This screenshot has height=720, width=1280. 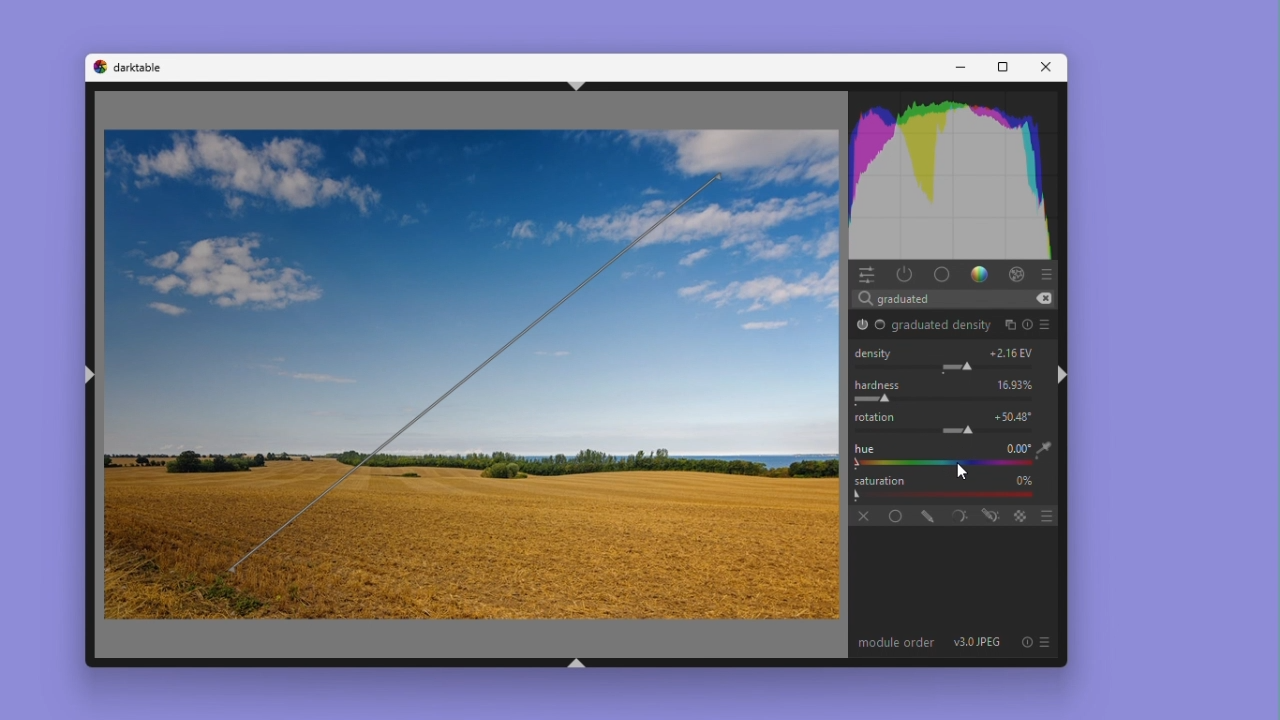 What do you see at coordinates (905, 273) in the screenshot?
I see `Power` at bounding box center [905, 273].